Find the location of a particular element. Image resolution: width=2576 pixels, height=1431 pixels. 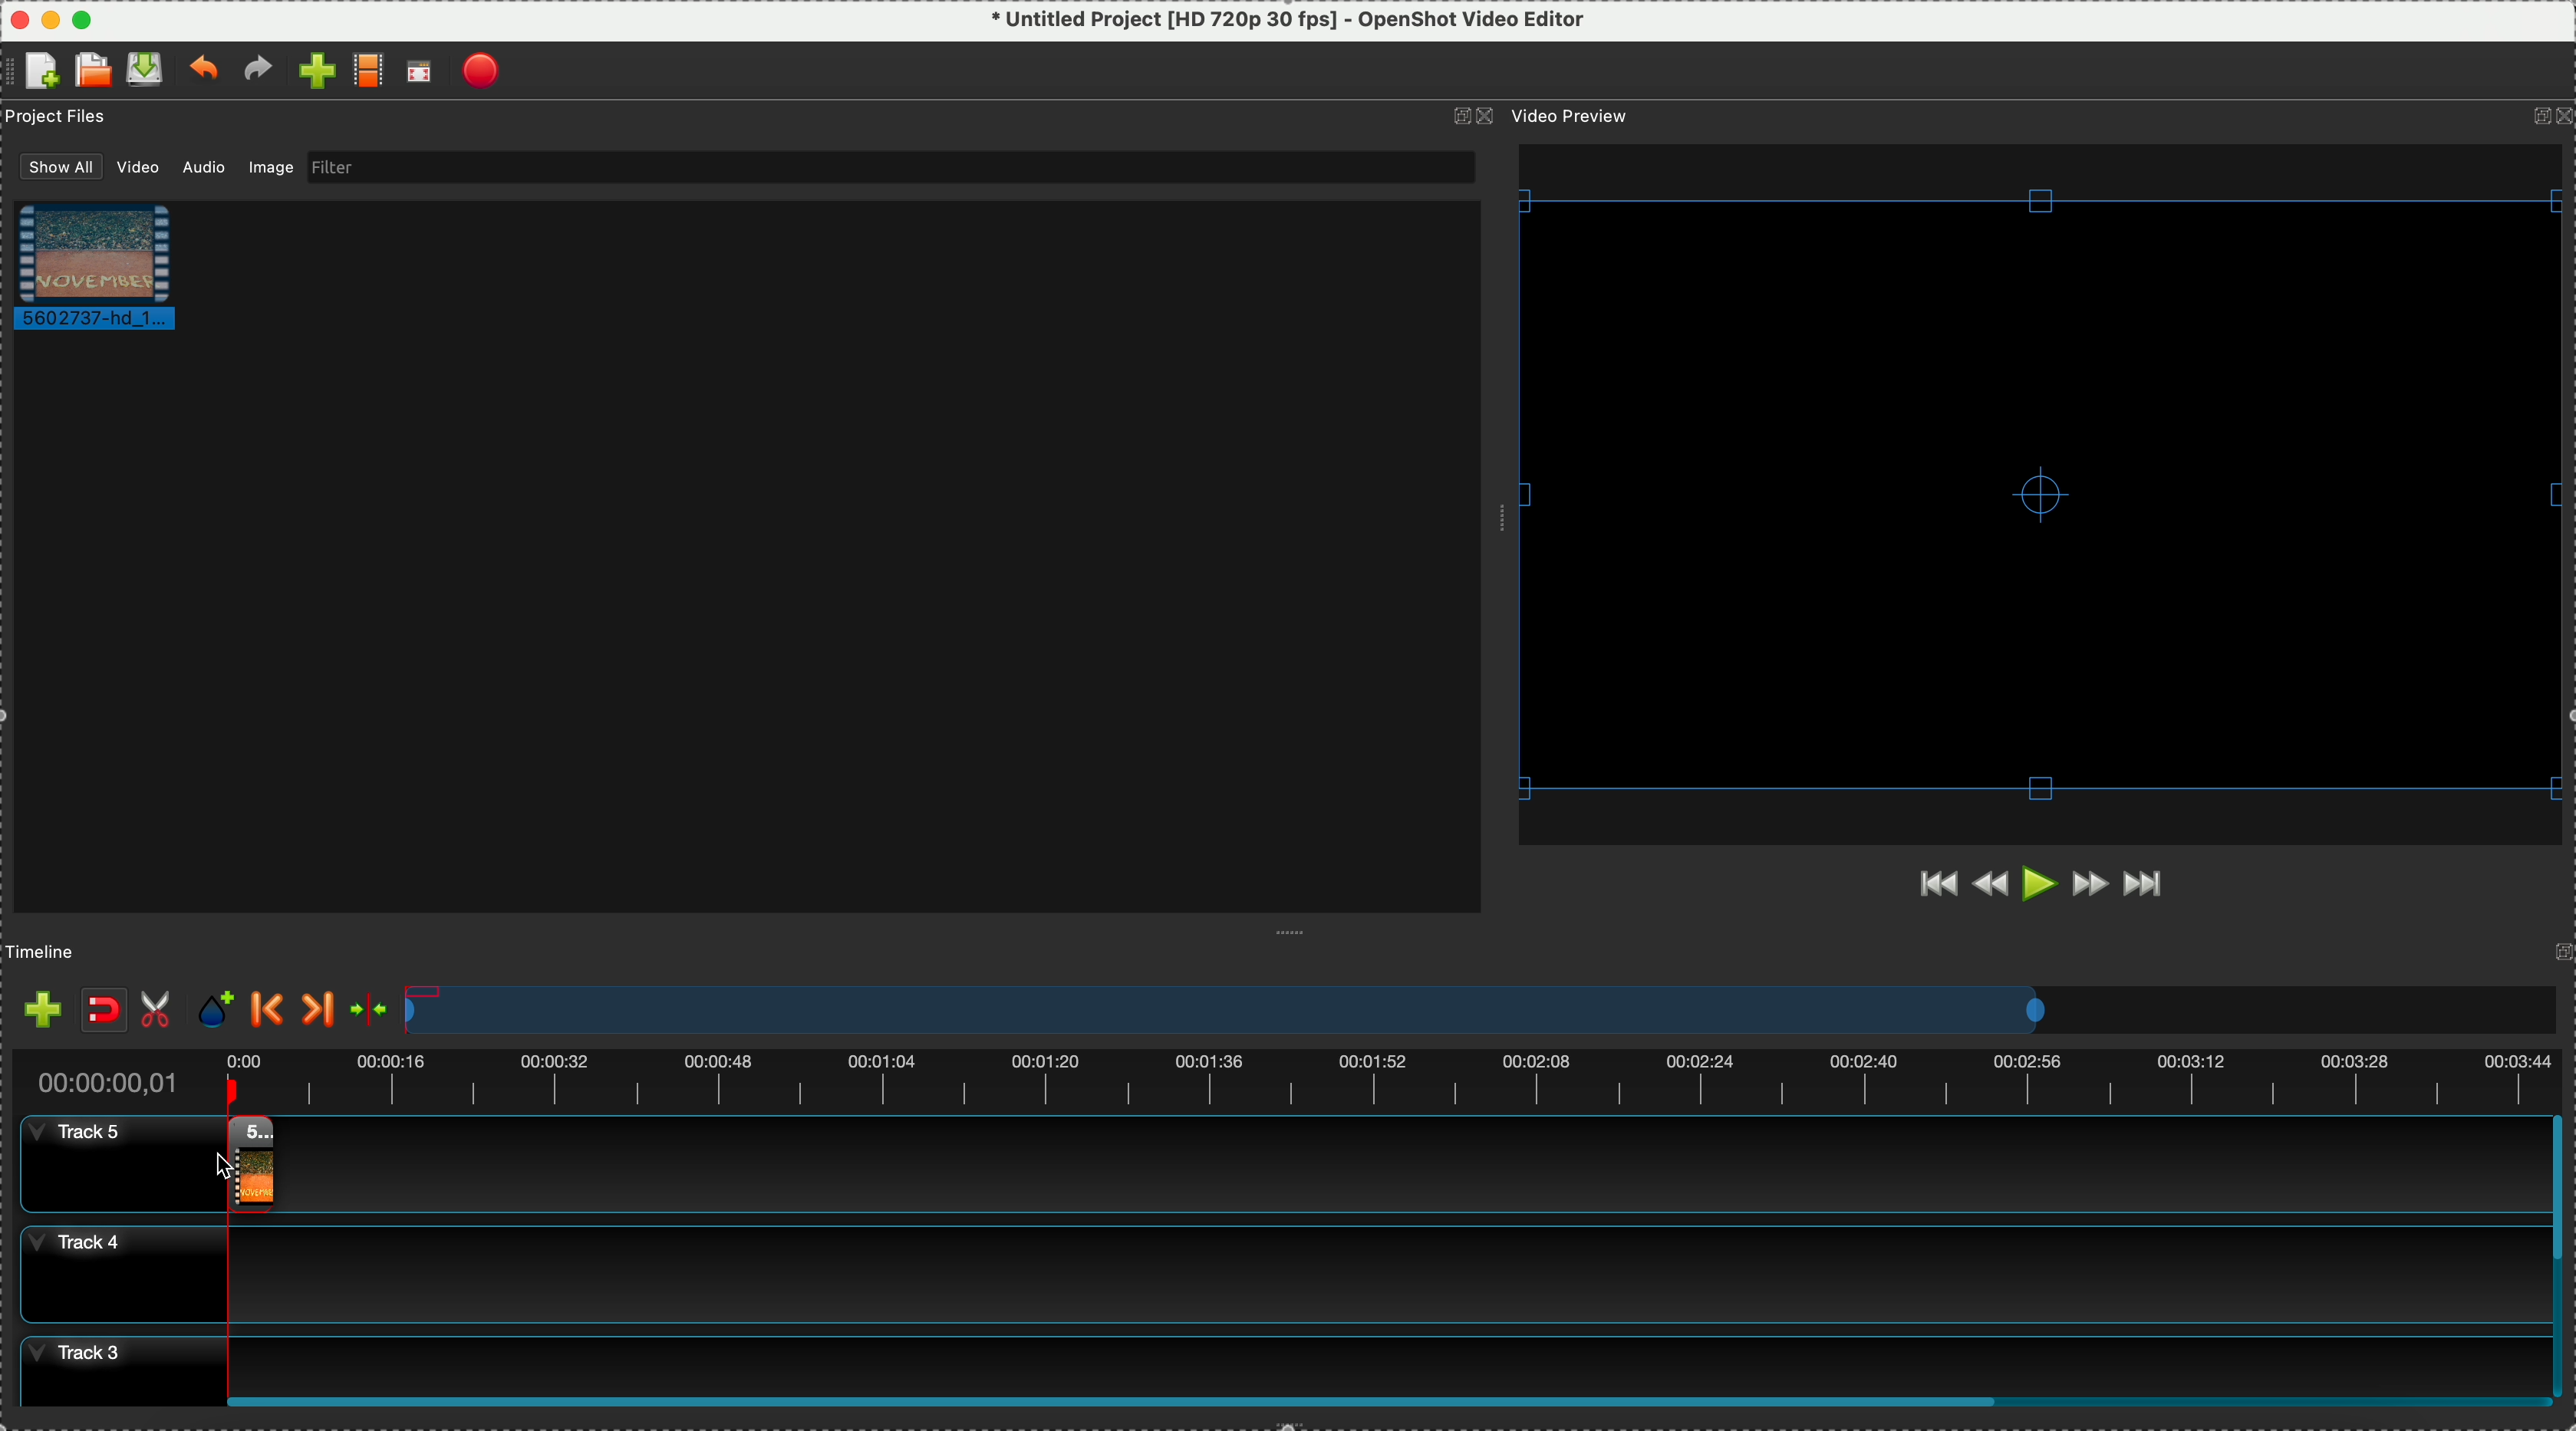

close is located at coordinates (16, 16).